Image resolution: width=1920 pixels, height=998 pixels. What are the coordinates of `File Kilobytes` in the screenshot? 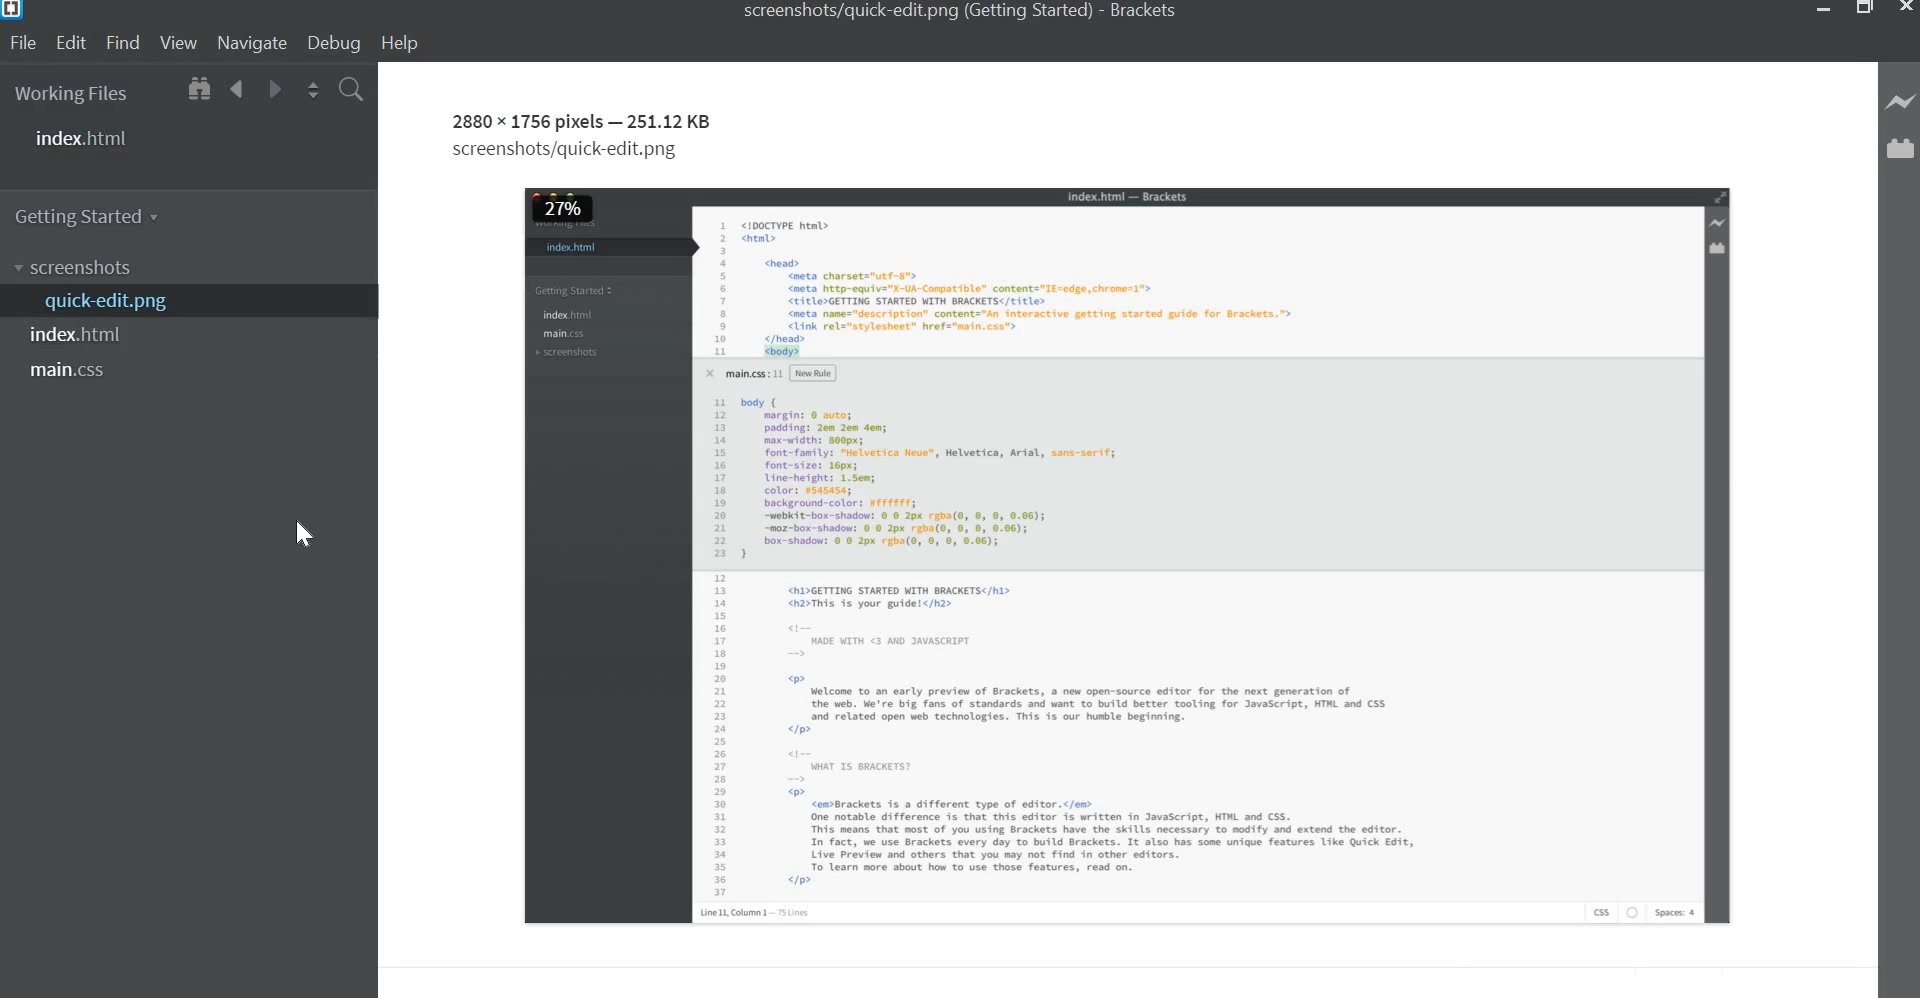 It's located at (673, 122).